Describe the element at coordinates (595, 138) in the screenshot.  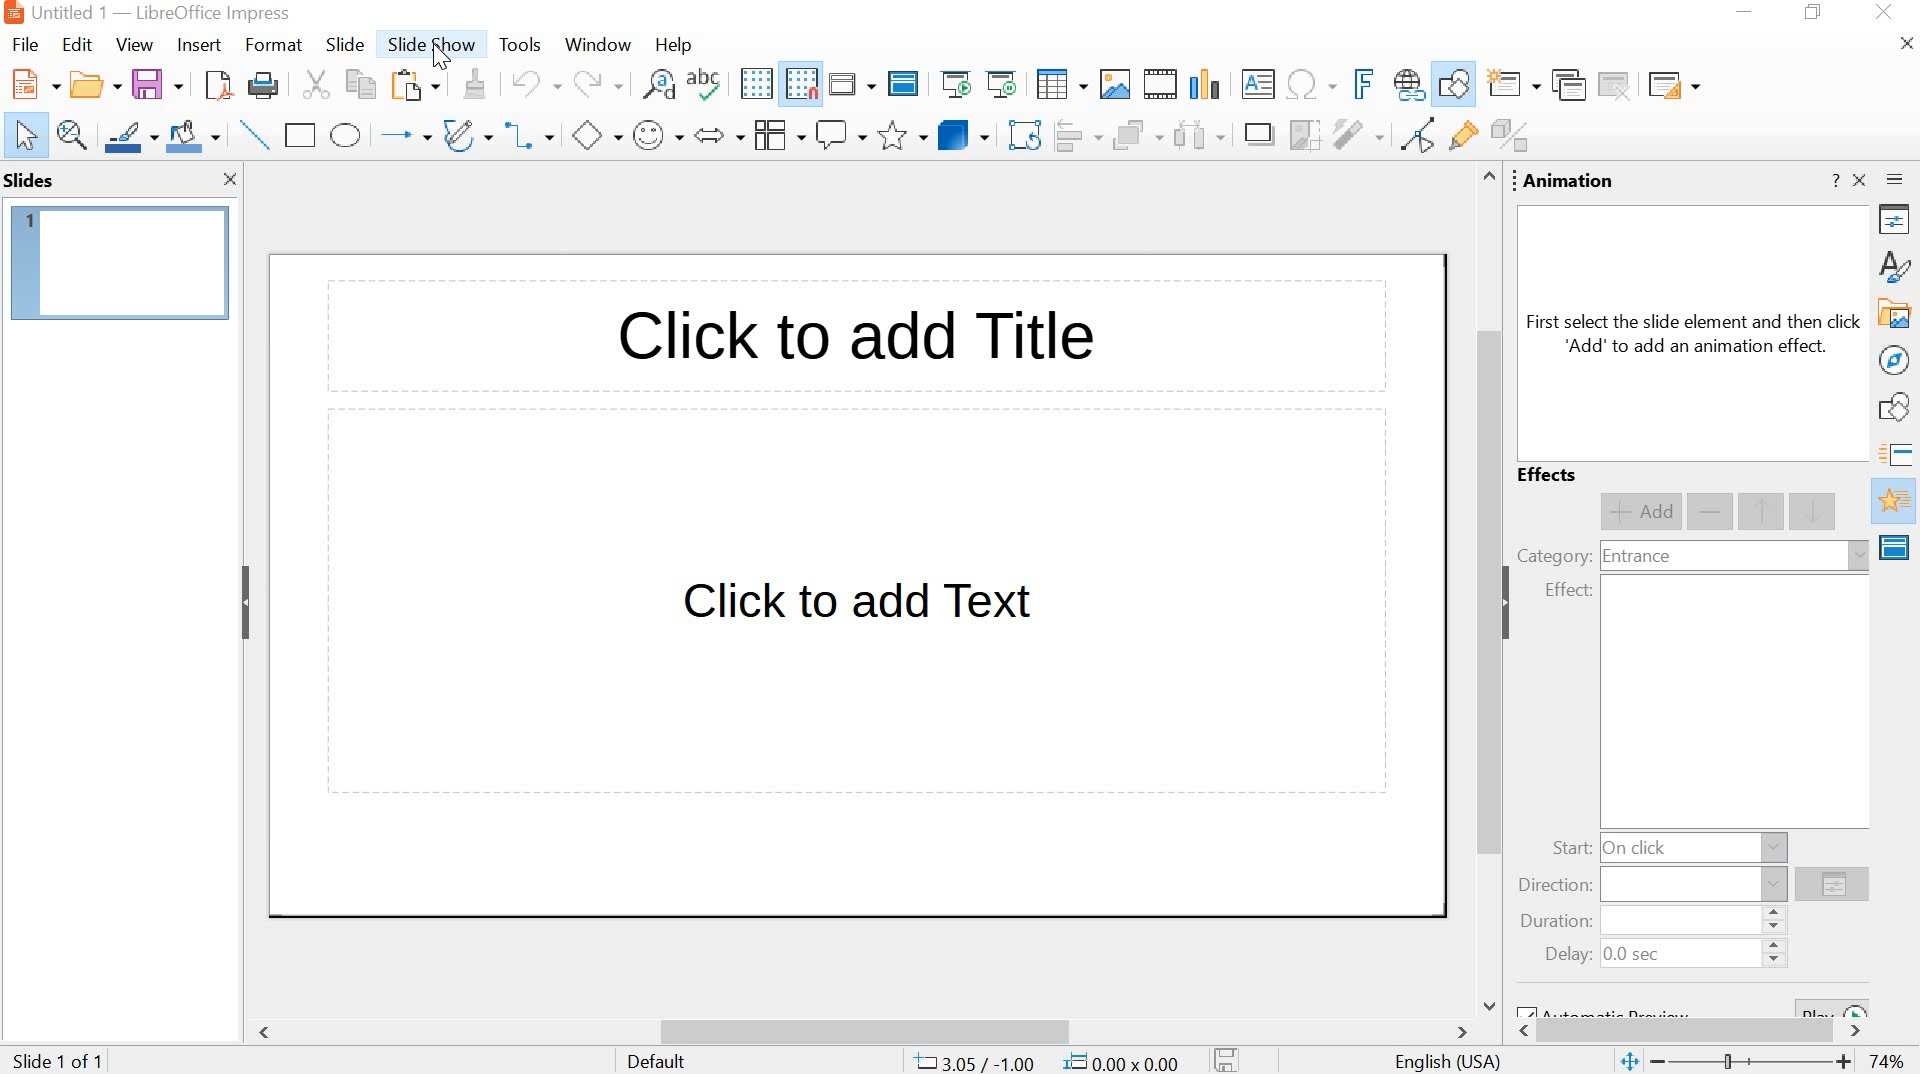
I see `basic shapes` at that location.